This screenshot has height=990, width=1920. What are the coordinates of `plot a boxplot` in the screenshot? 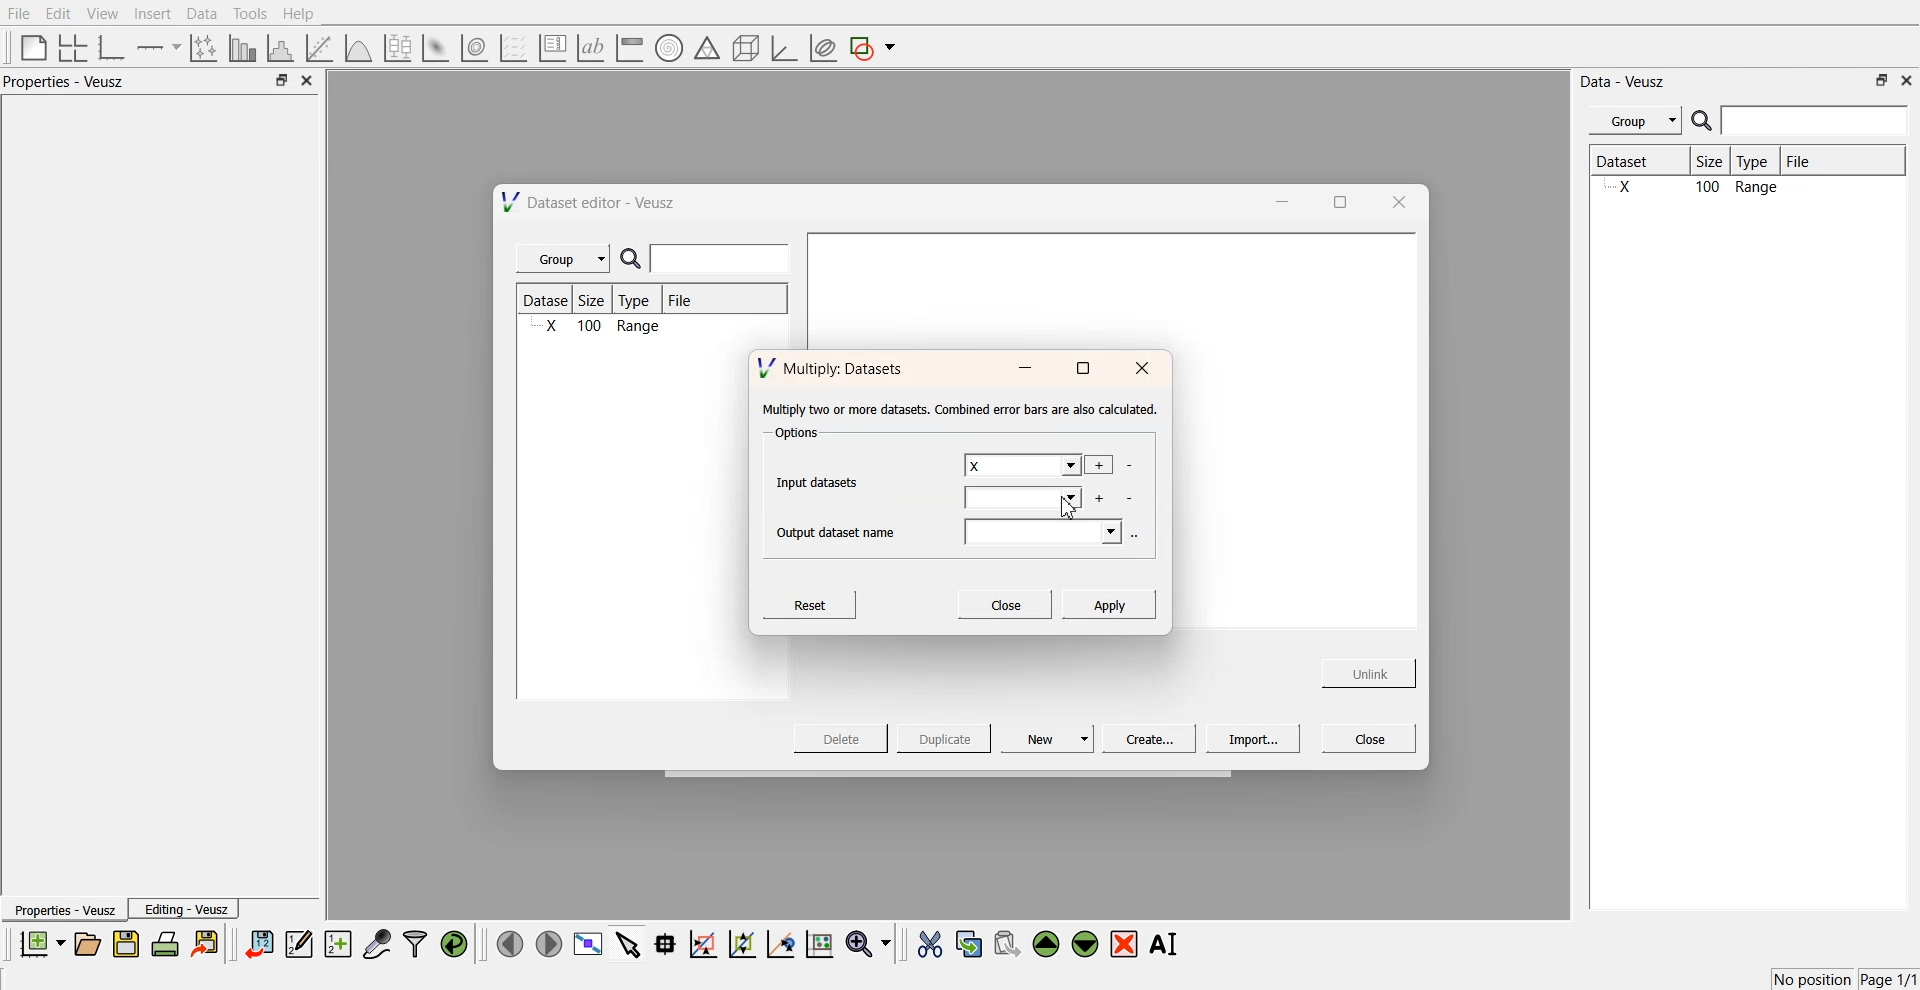 It's located at (396, 45).